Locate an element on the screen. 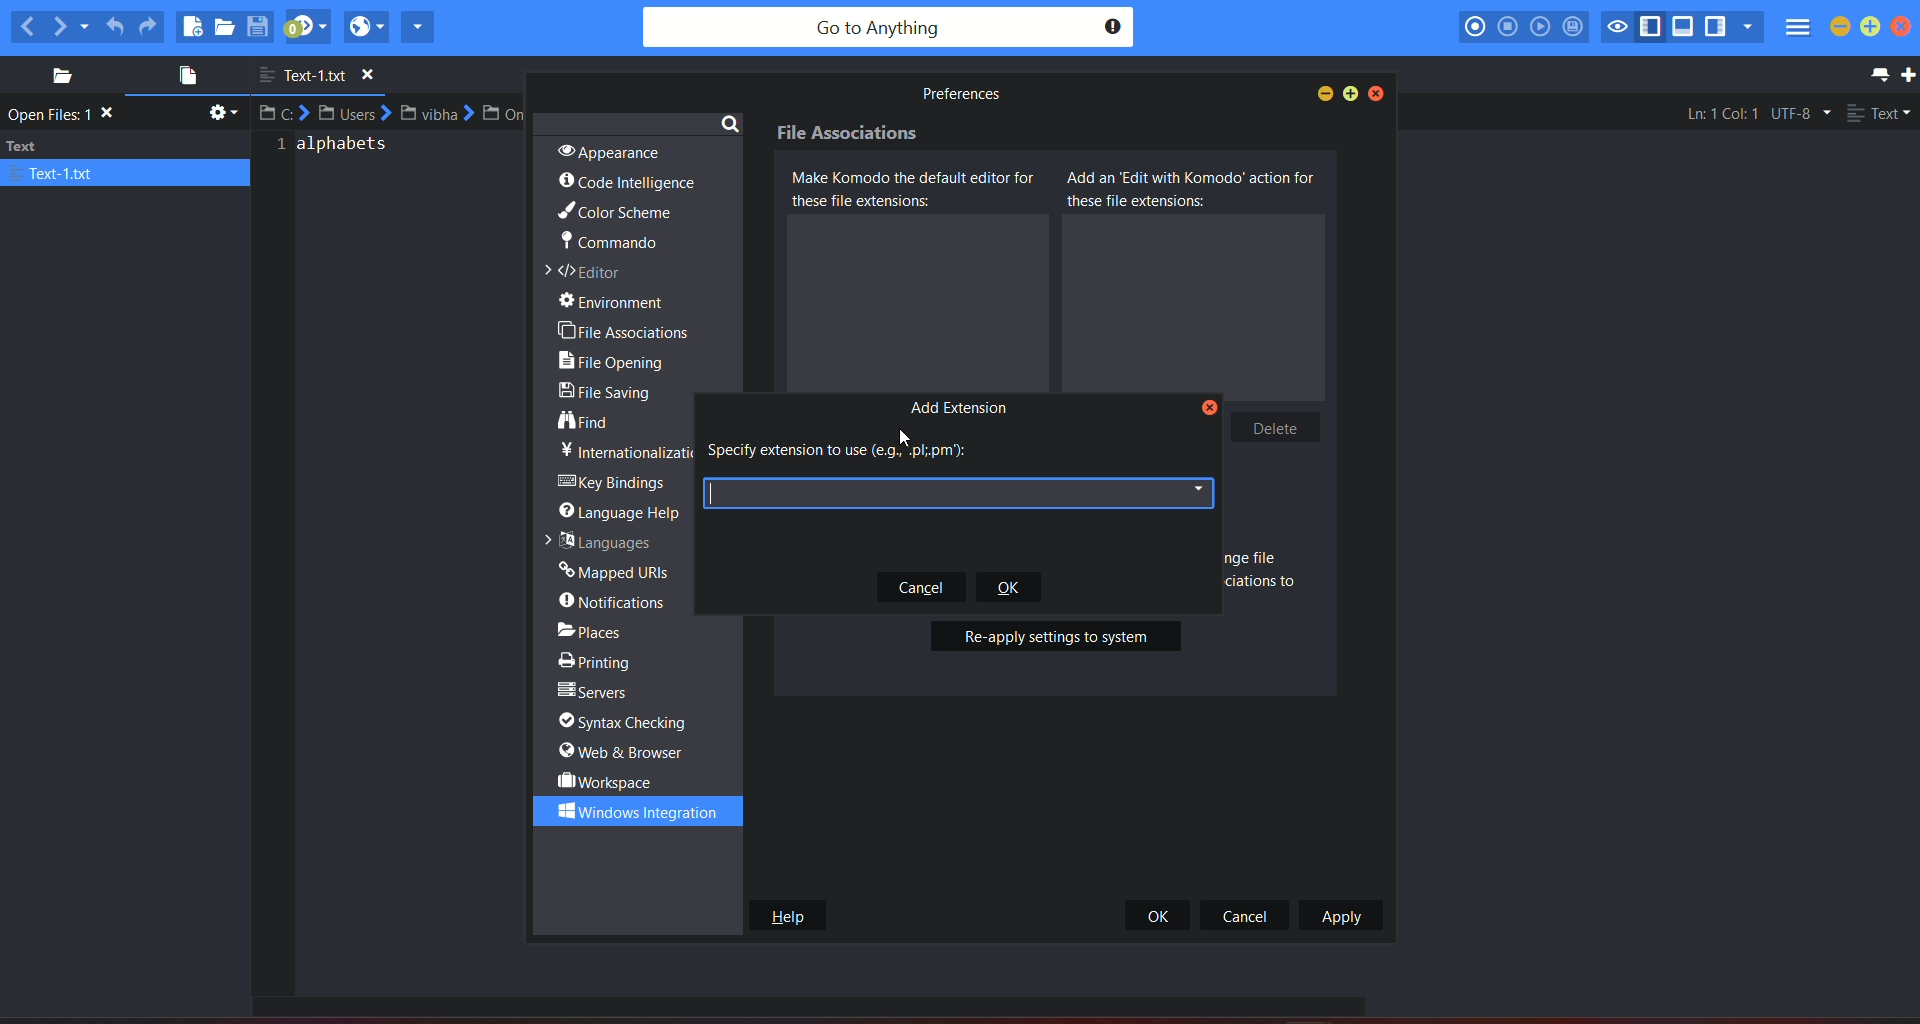  file encoding is located at coordinates (1799, 113).